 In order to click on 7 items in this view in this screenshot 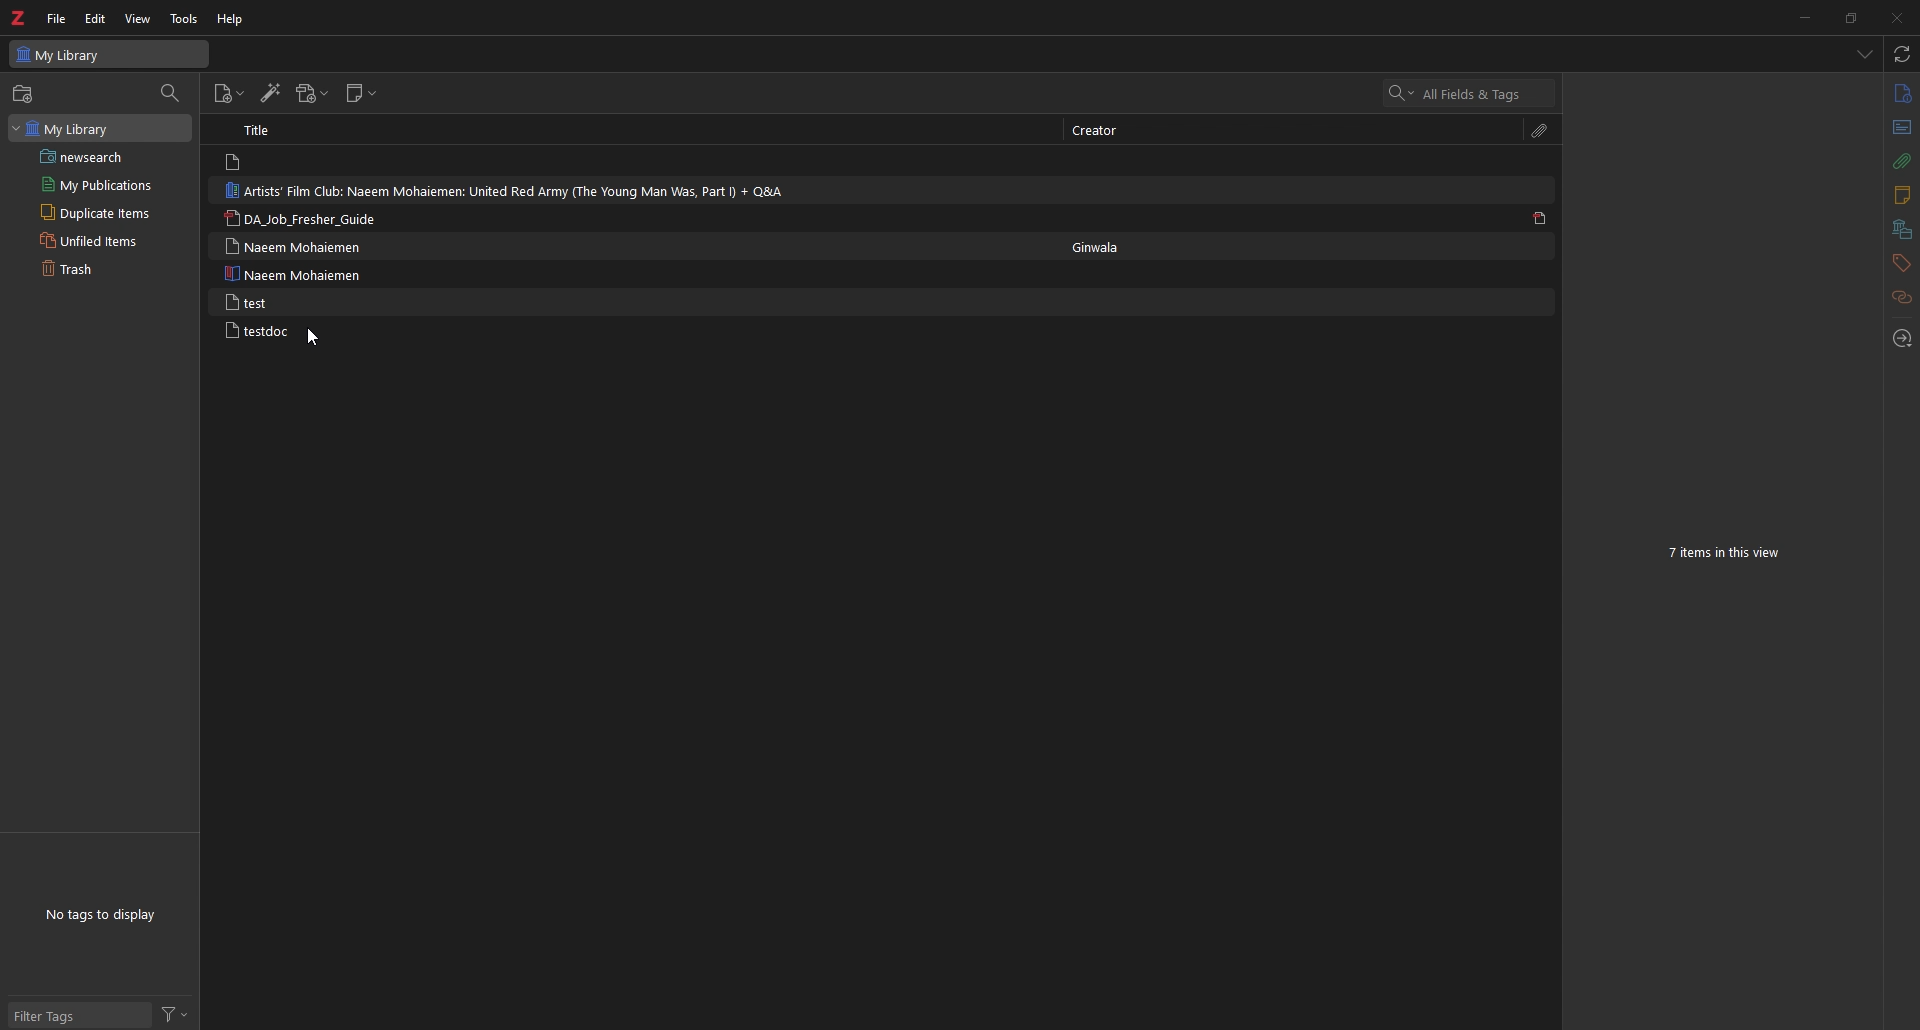, I will do `click(1722, 550)`.